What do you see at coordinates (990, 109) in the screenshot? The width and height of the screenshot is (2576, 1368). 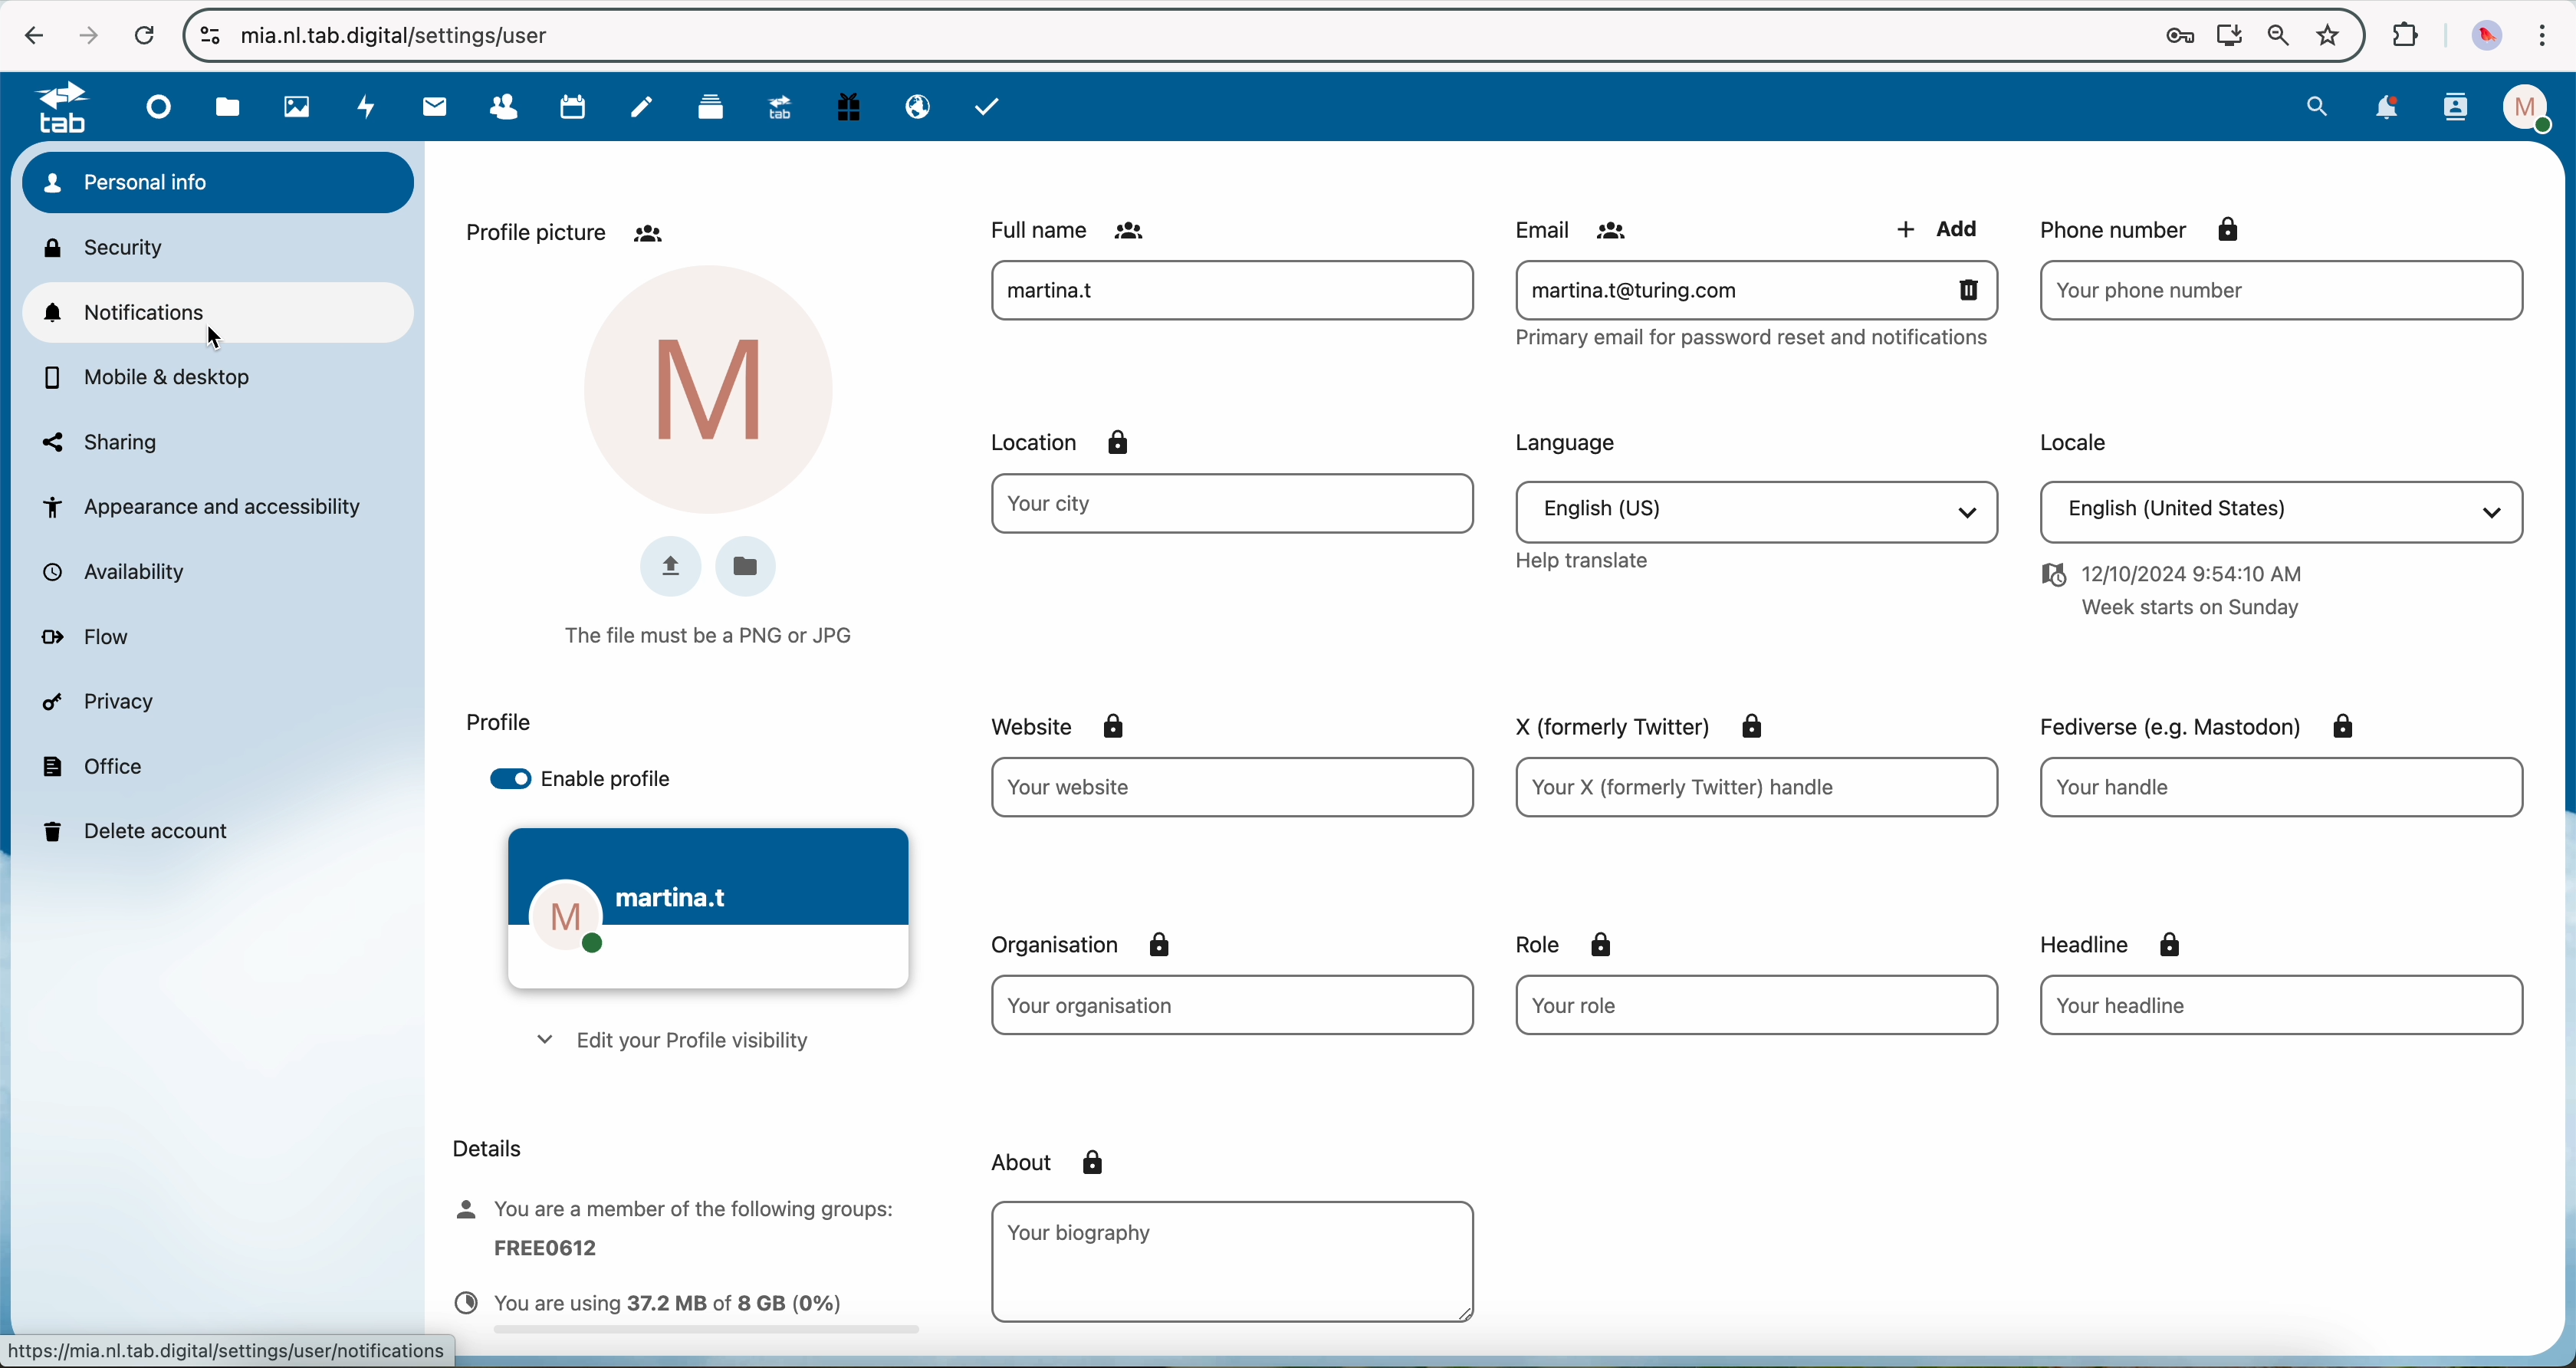 I see `task` at bounding box center [990, 109].